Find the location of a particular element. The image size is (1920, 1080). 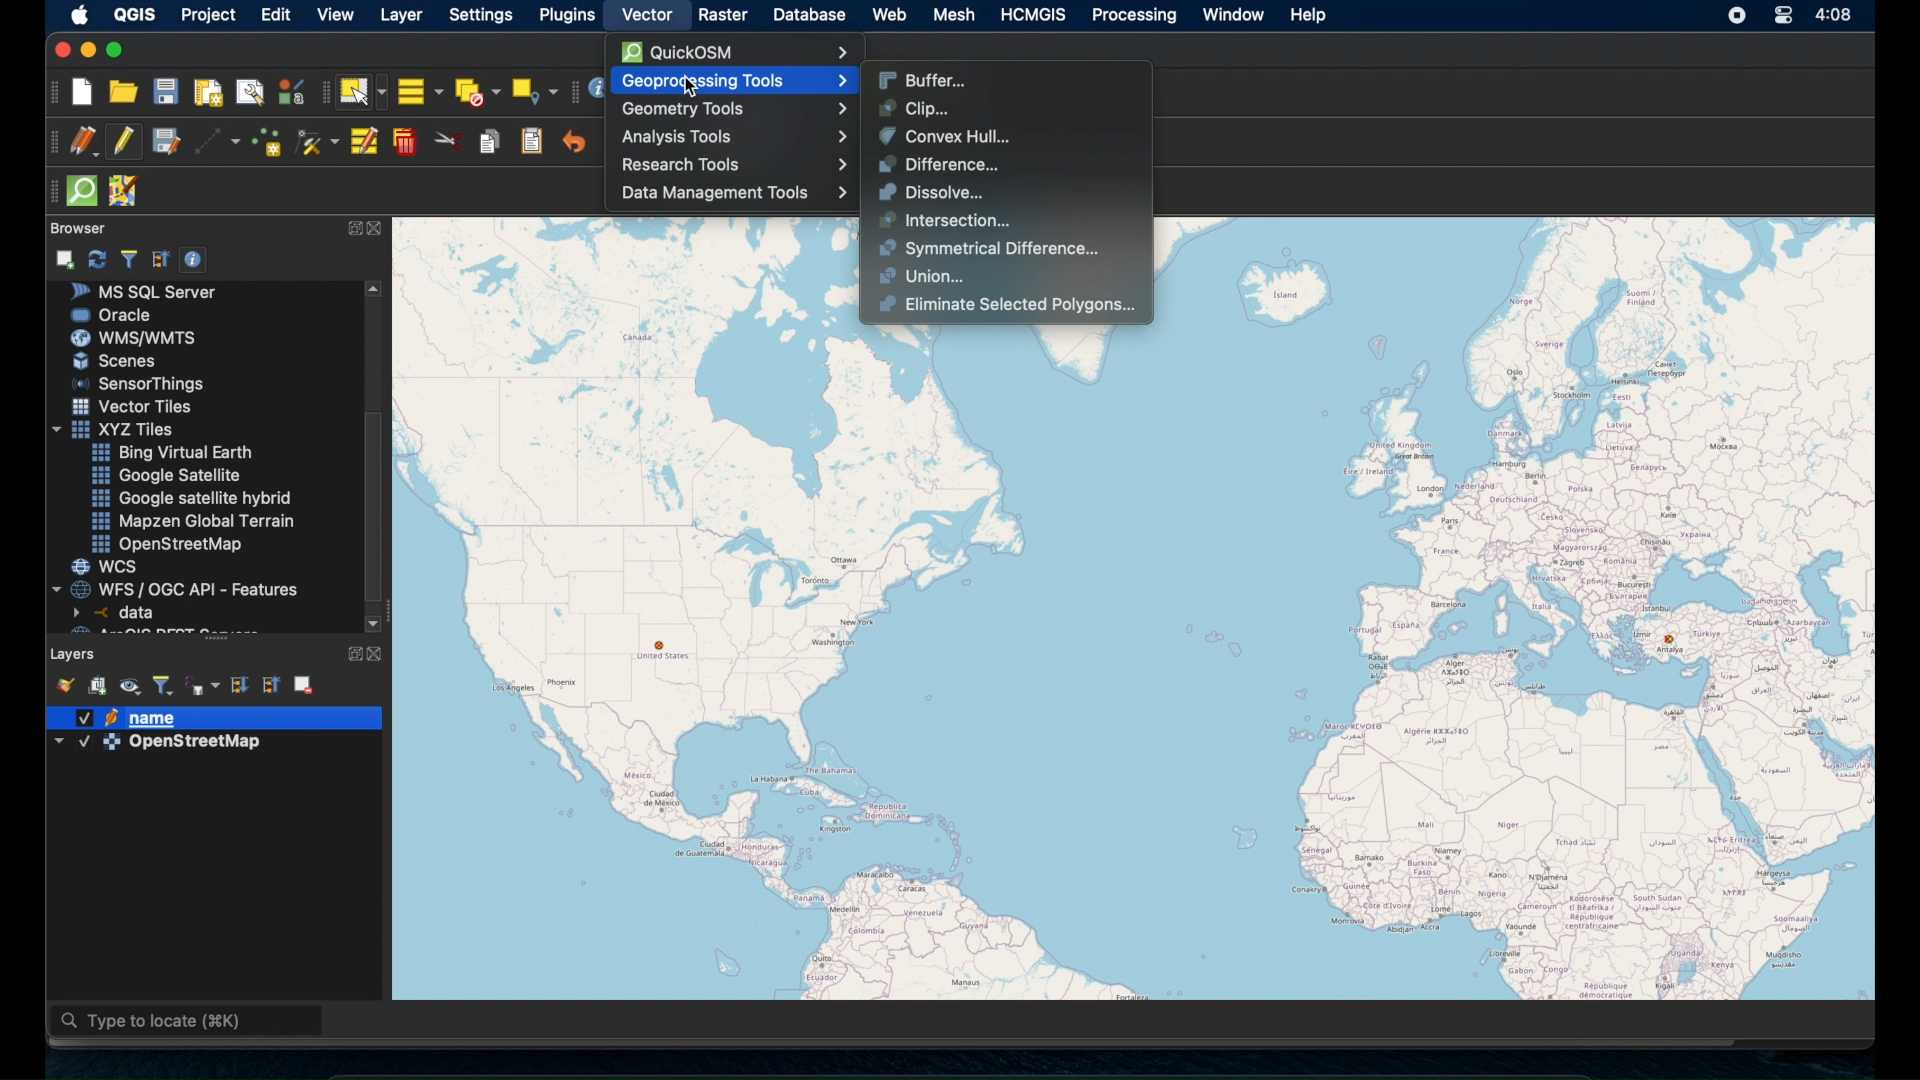

copy features is located at coordinates (489, 140).